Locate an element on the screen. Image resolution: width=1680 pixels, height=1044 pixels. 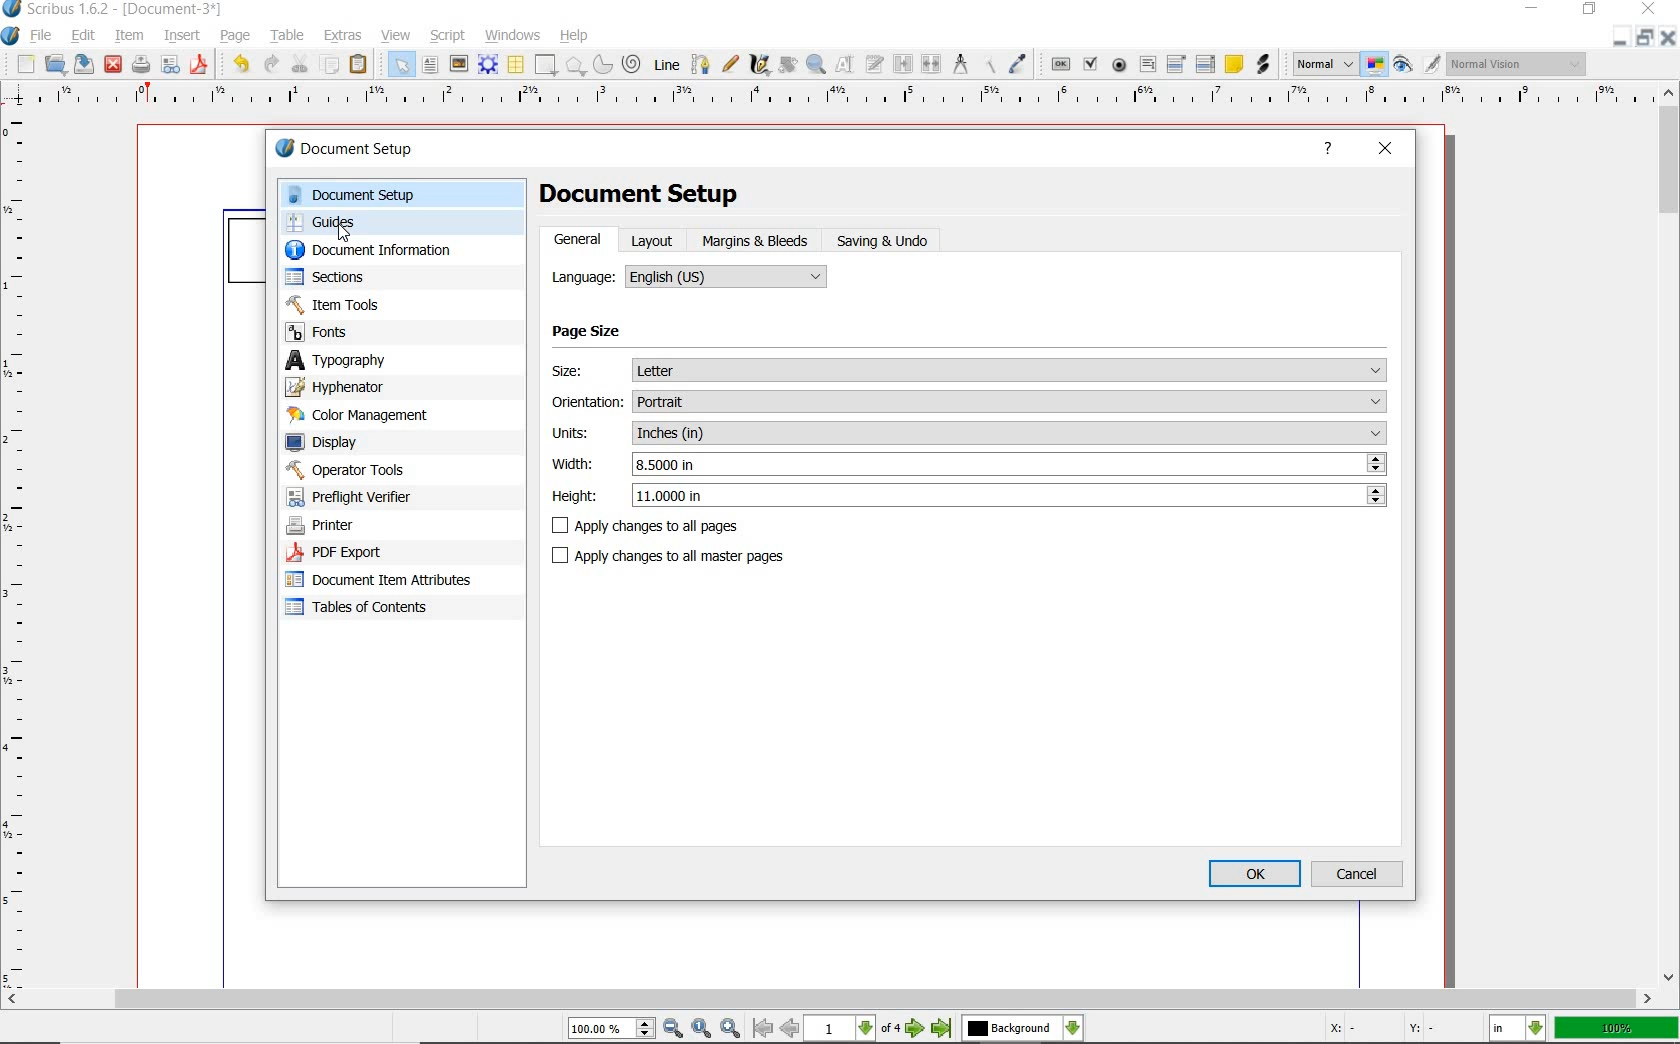
zoom out is located at coordinates (674, 1029).